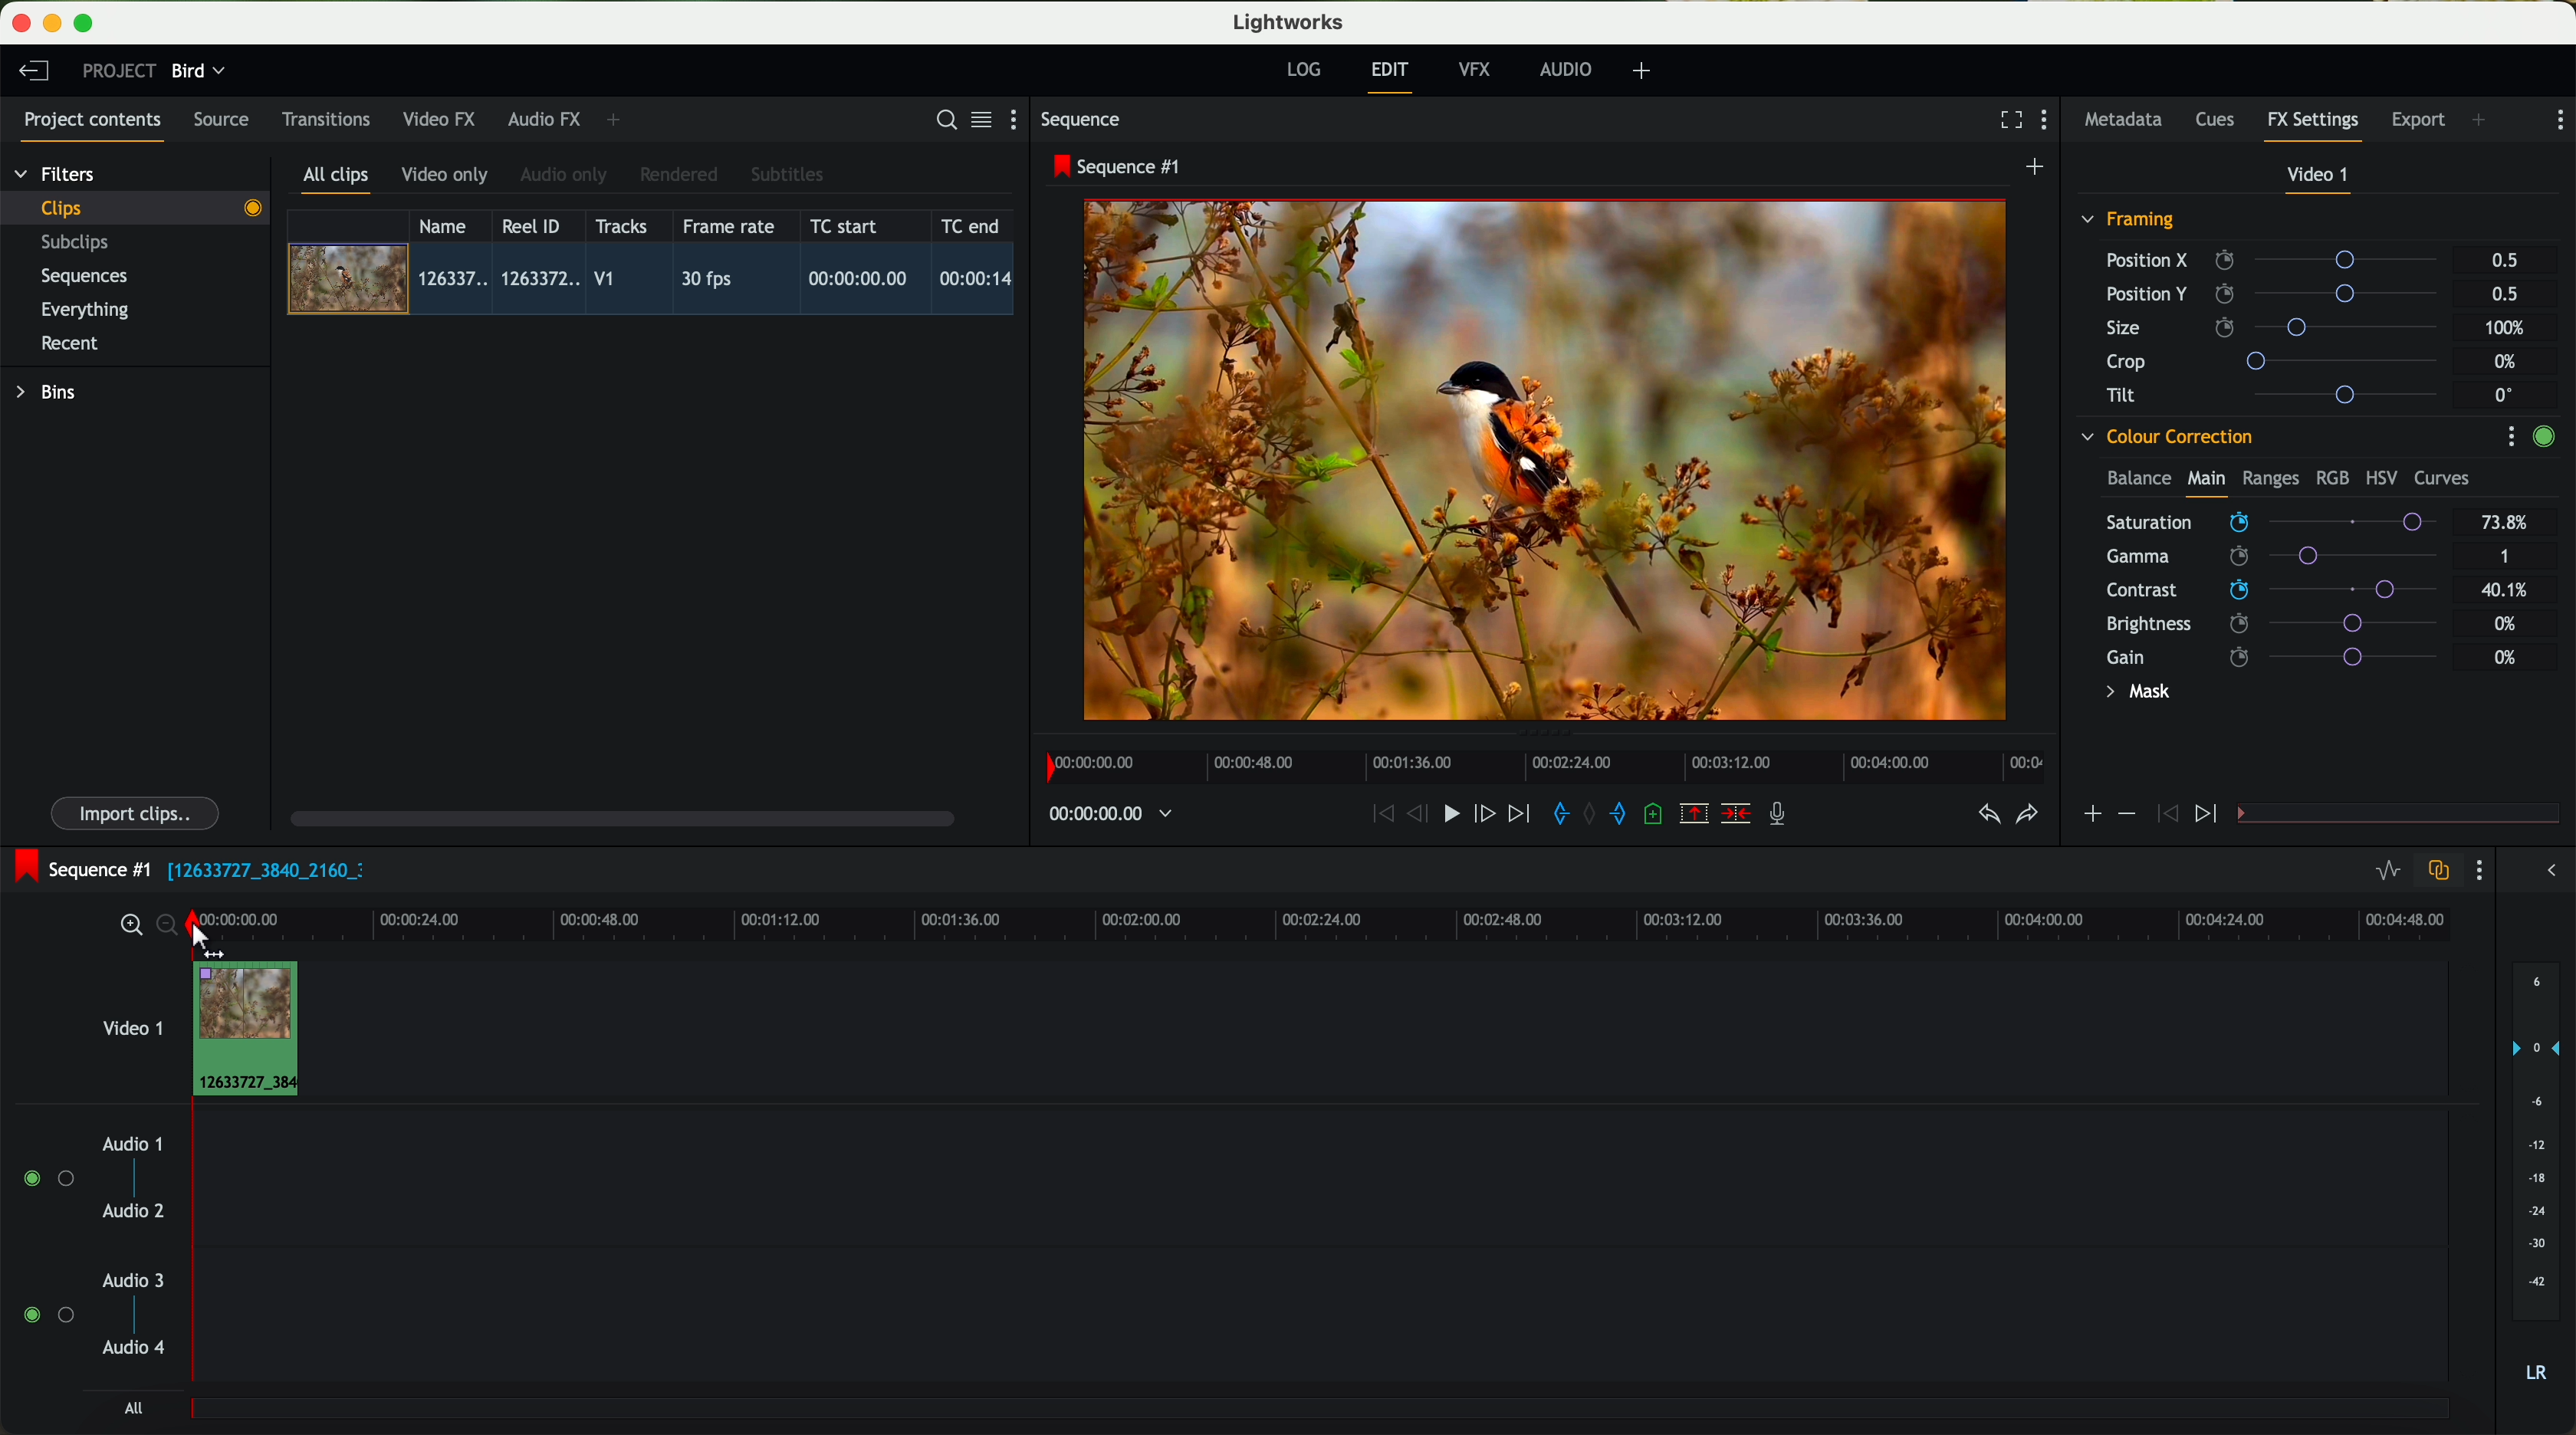  I want to click on rendered, so click(680, 176).